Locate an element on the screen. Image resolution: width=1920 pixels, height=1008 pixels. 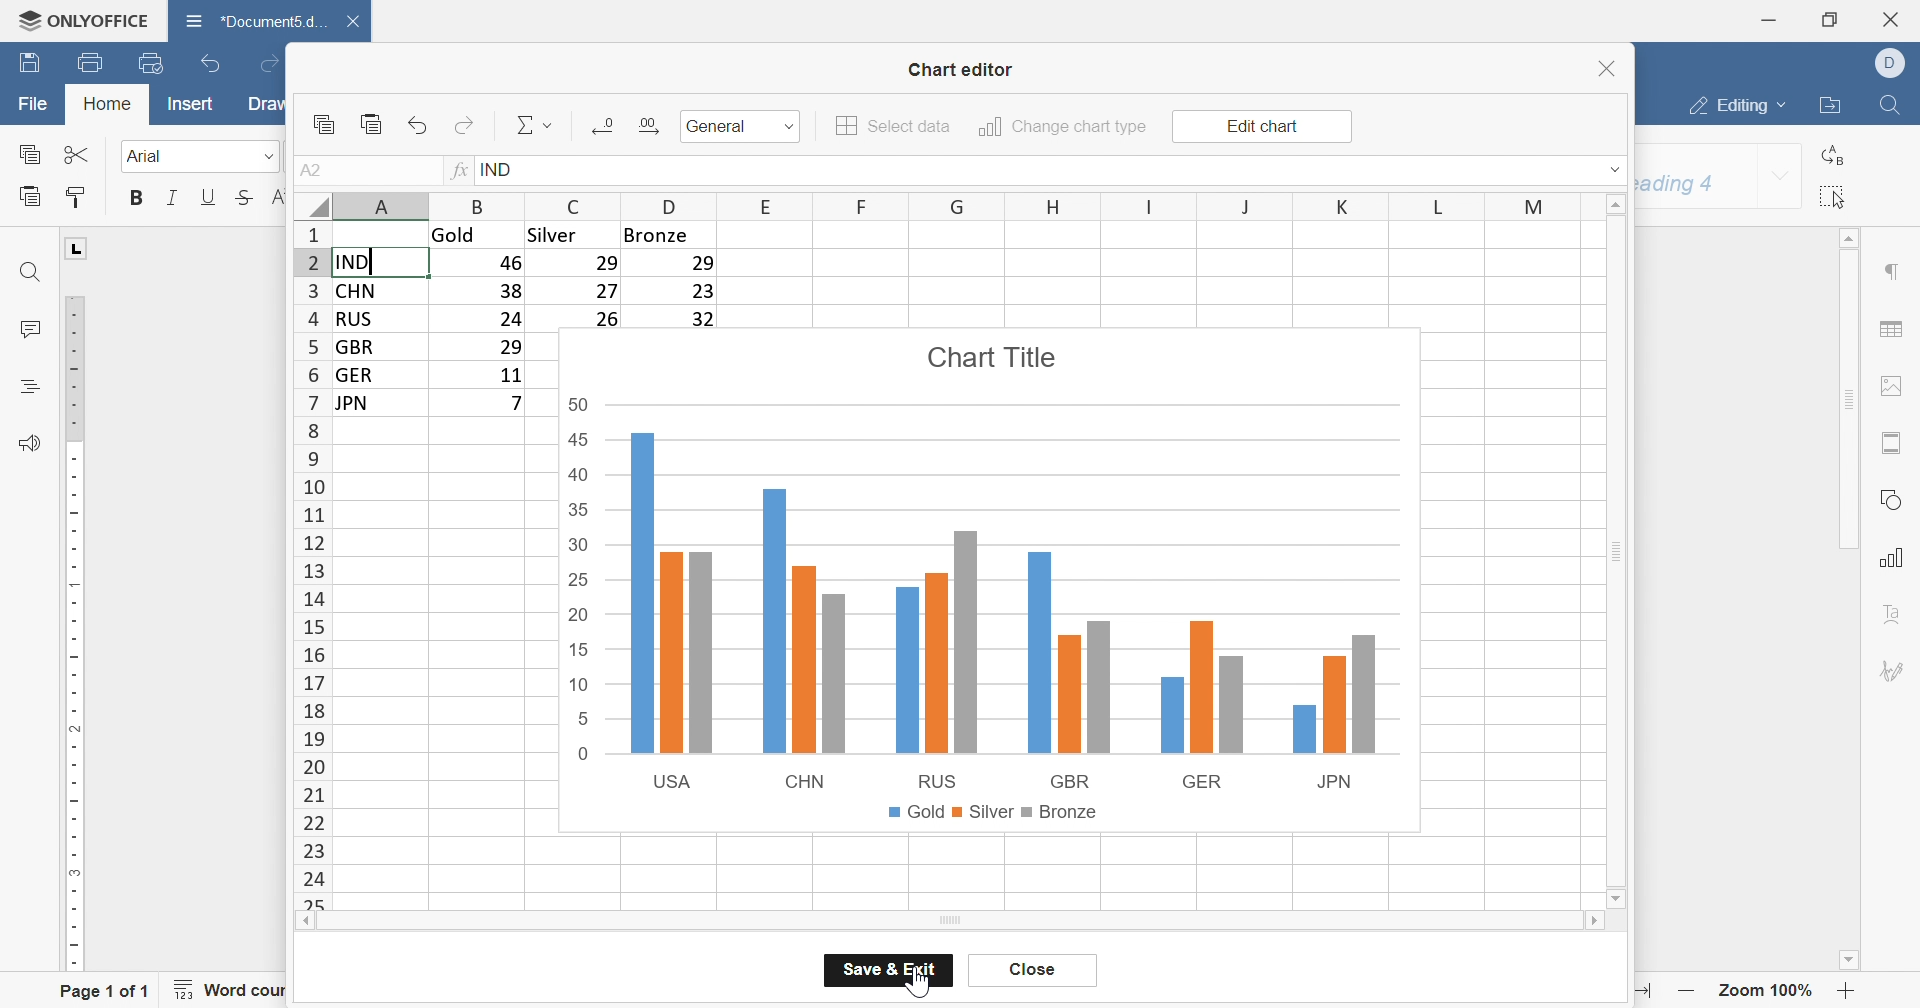
comments is located at coordinates (30, 327).